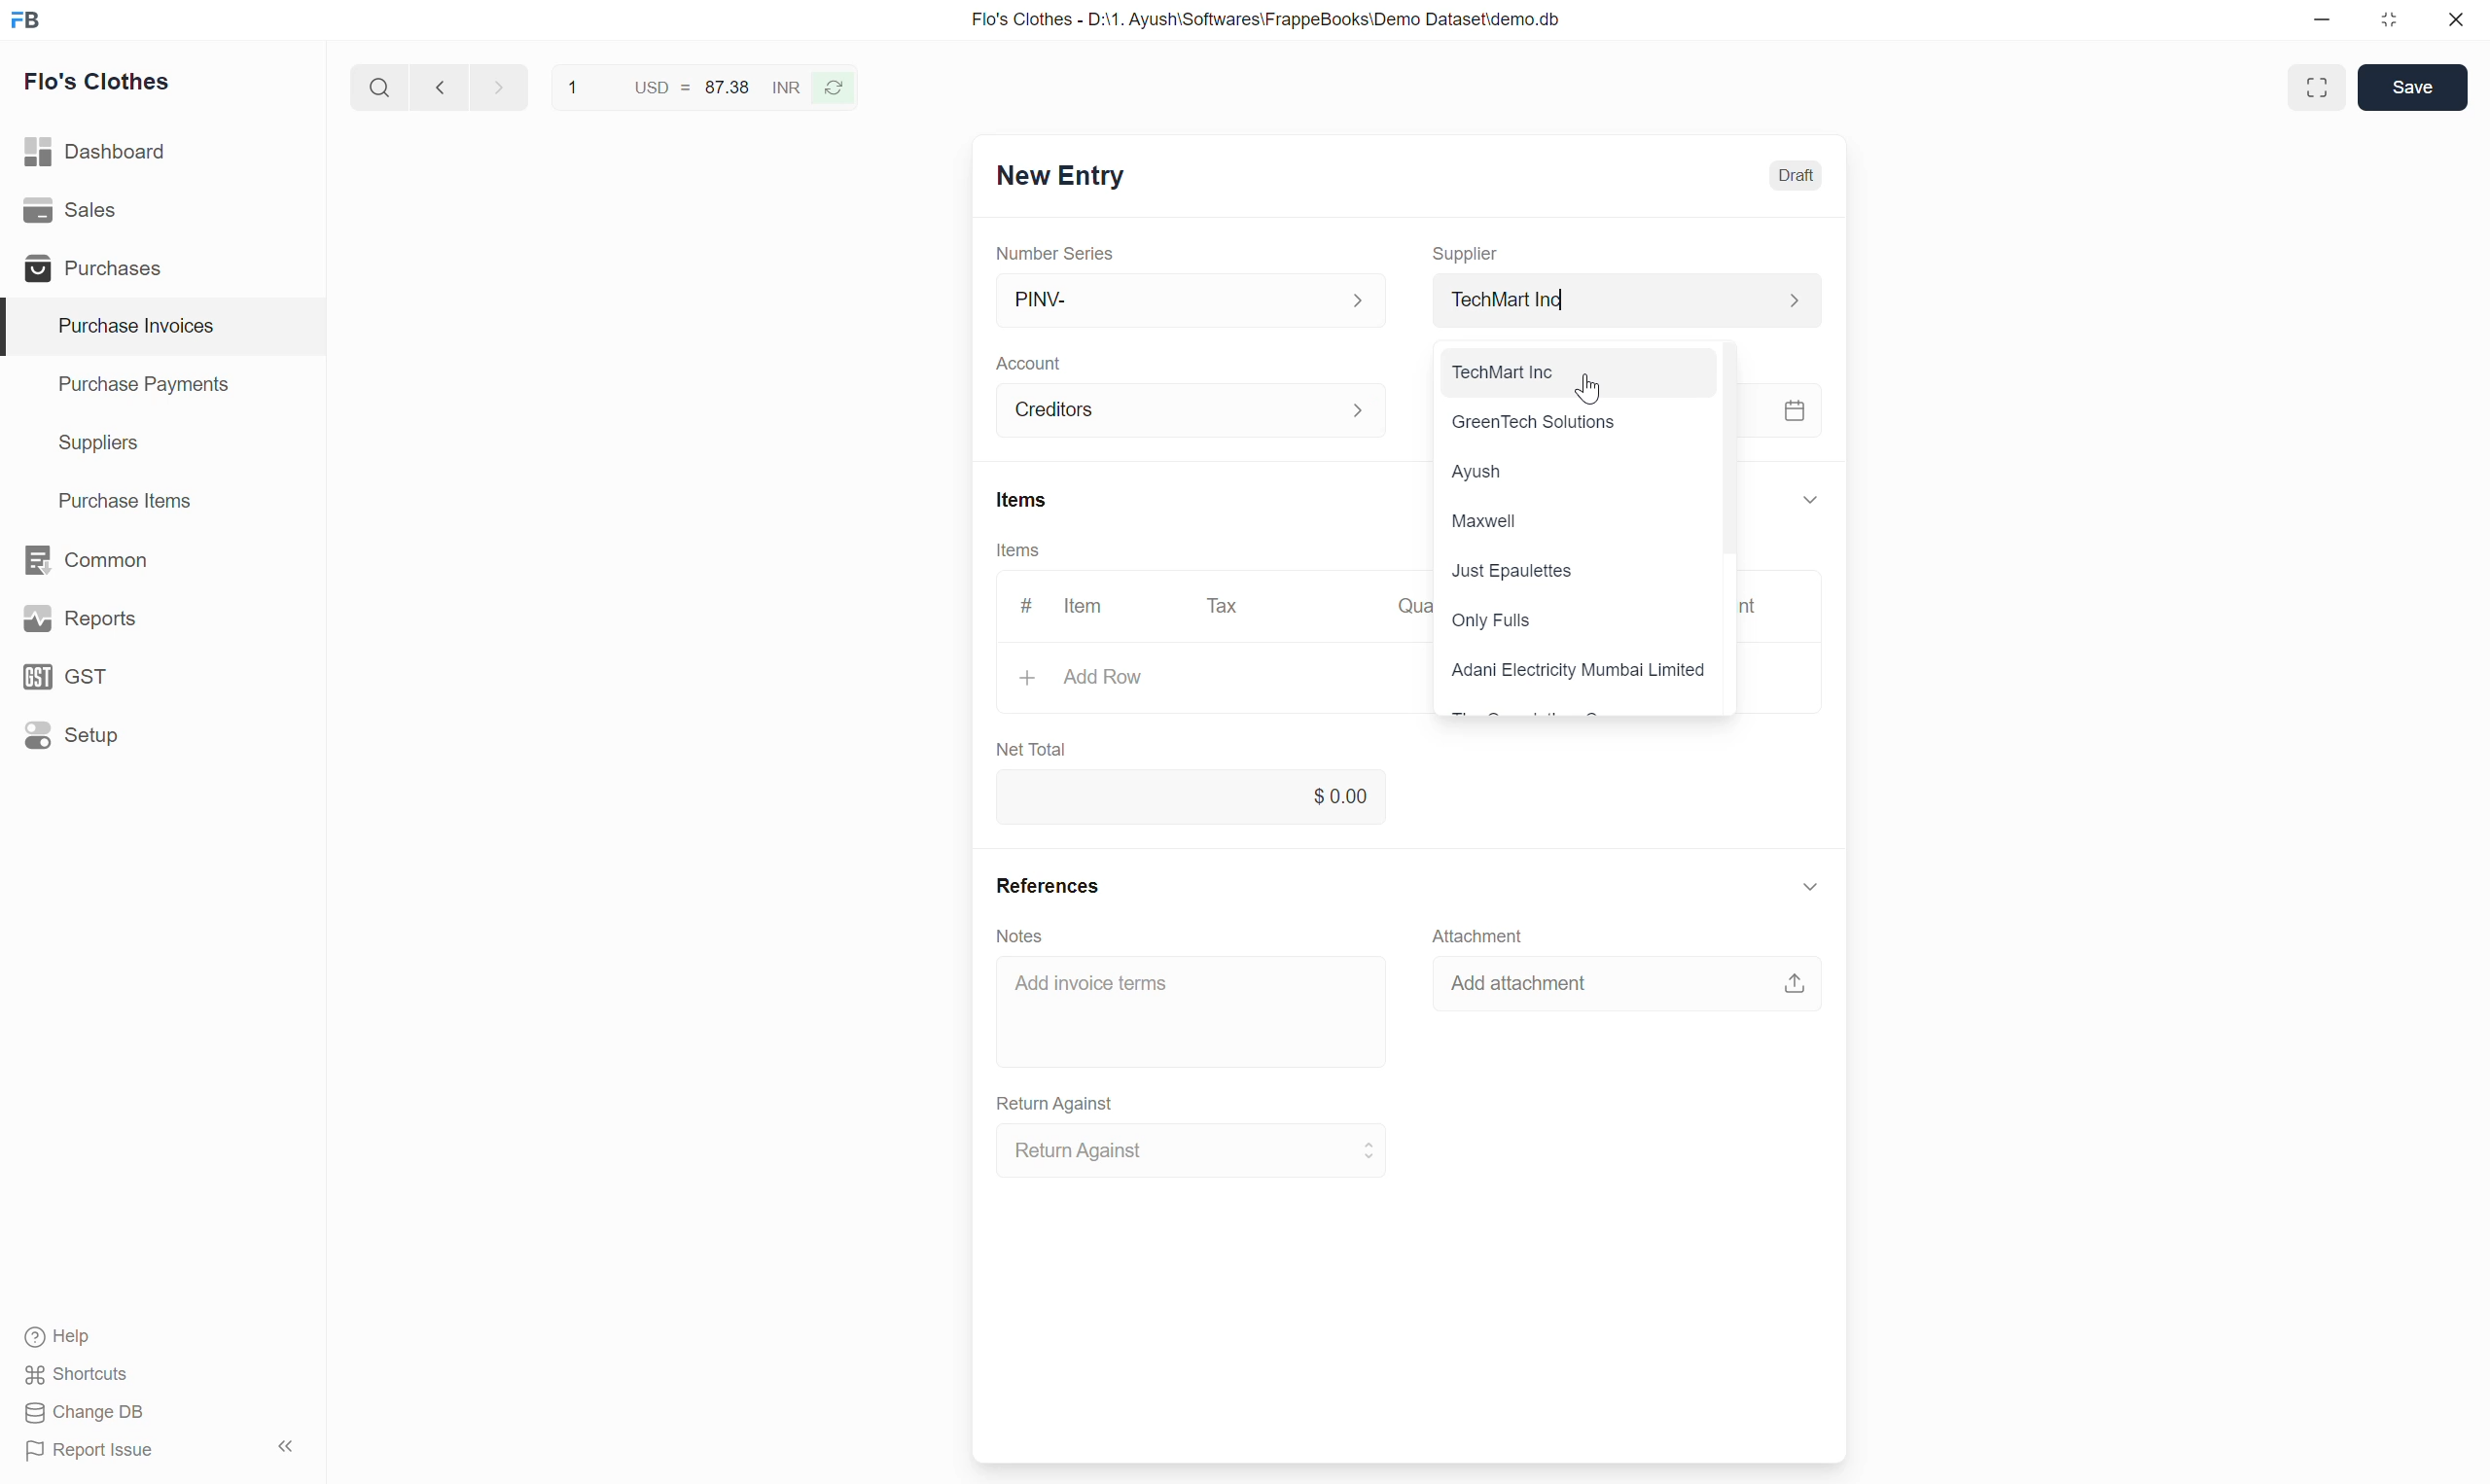 Image resolution: width=2490 pixels, height=1484 pixels. What do you see at coordinates (495, 85) in the screenshot?
I see `previous` at bounding box center [495, 85].